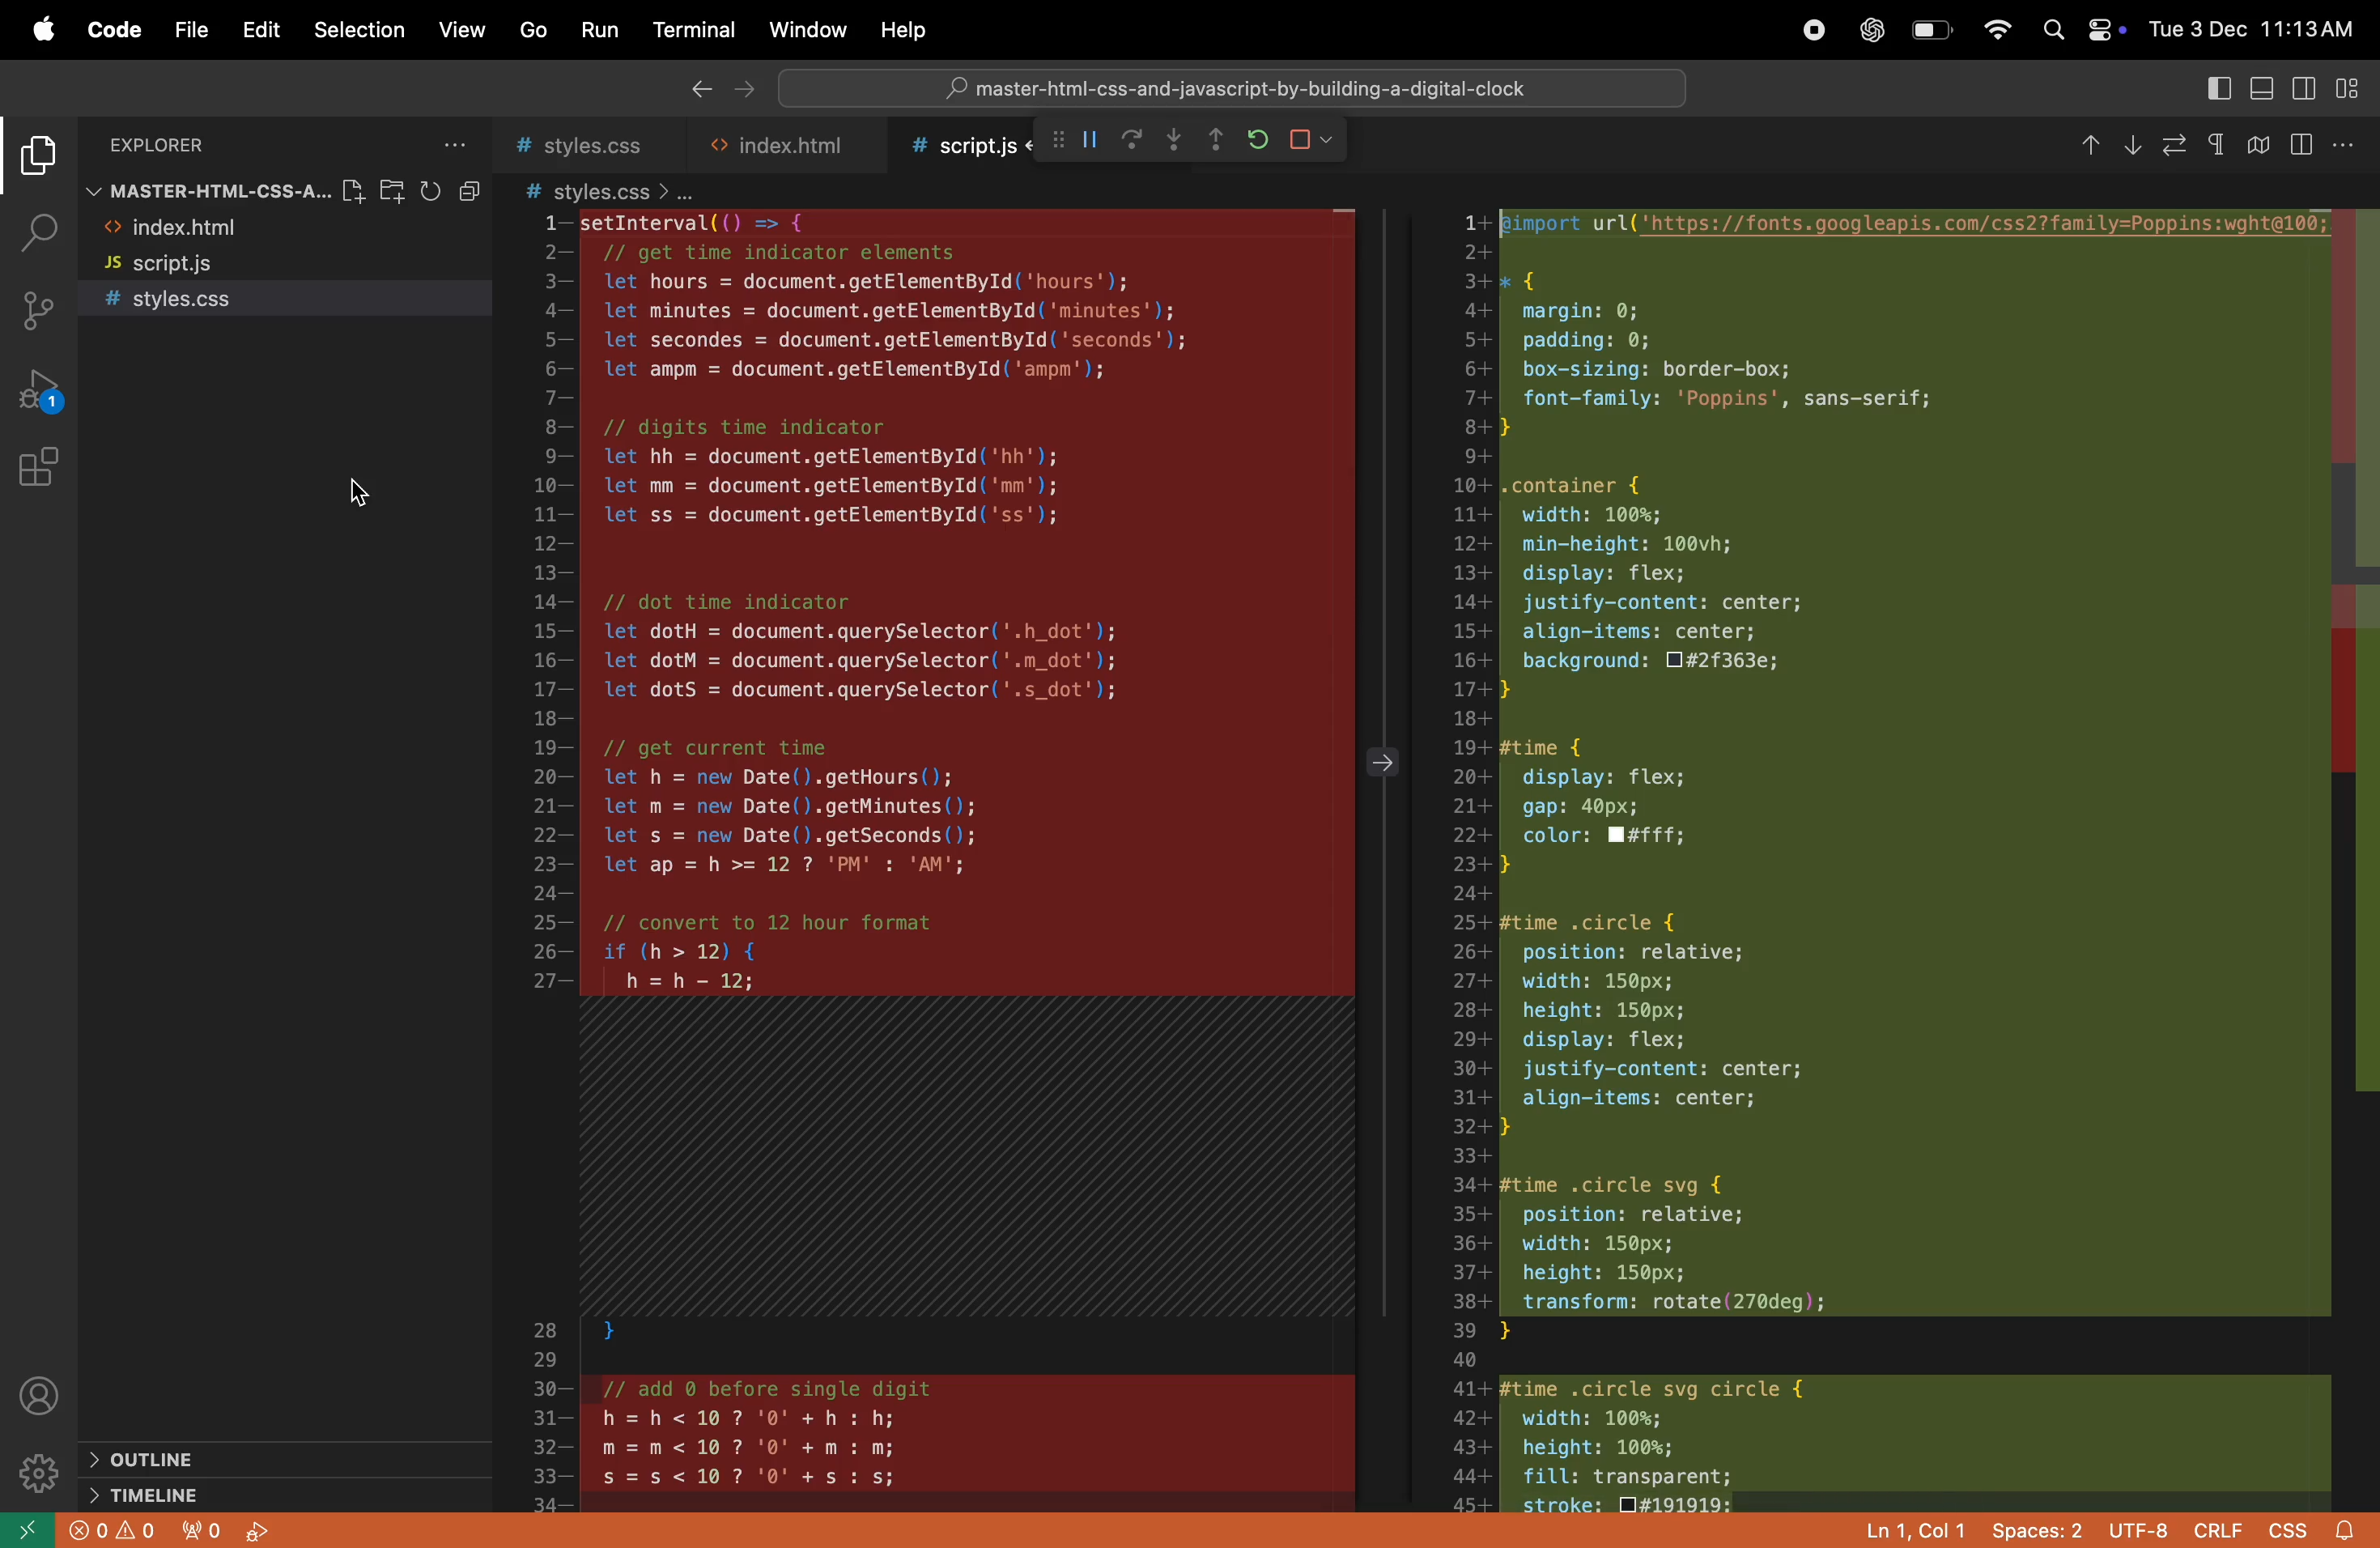 This screenshot has height=1548, width=2380. Describe the element at coordinates (953, 145) in the screenshot. I see `script .js` at that location.